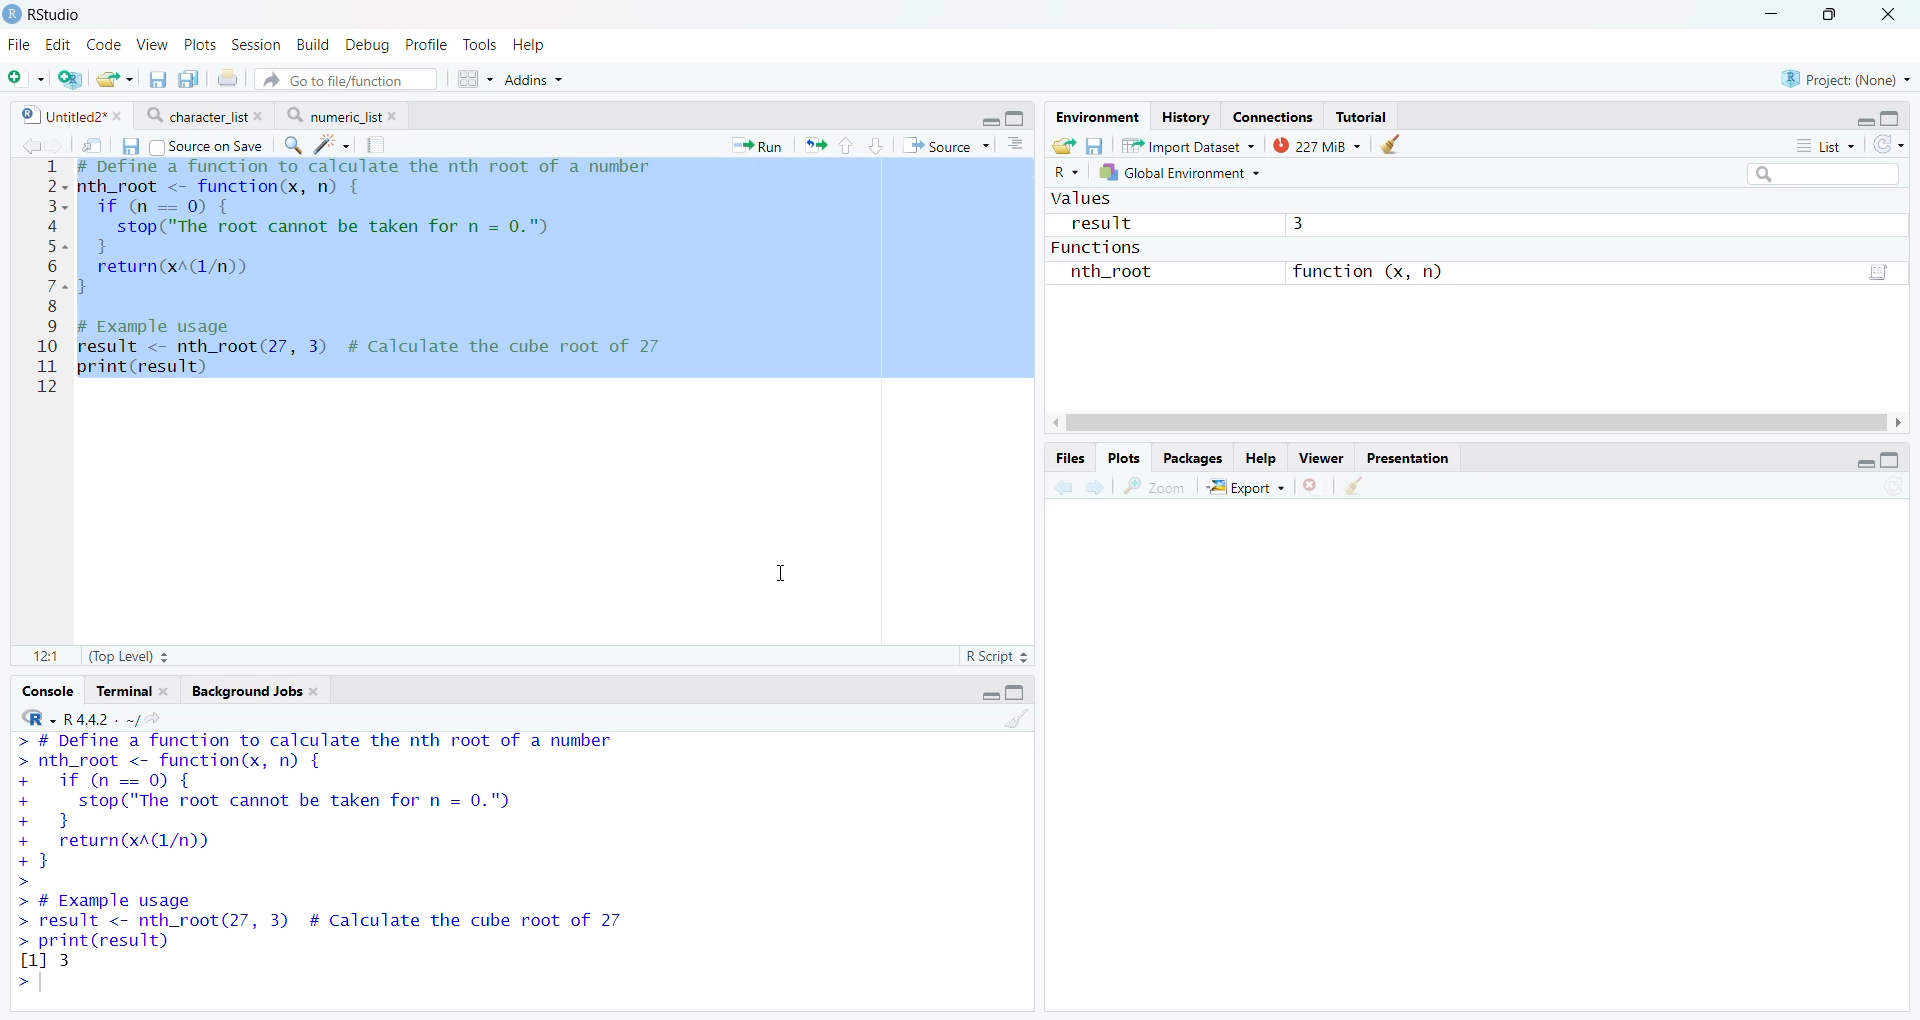 The image size is (1920, 1020). Describe the element at coordinates (156, 80) in the screenshot. I see `Save current file` at that location.